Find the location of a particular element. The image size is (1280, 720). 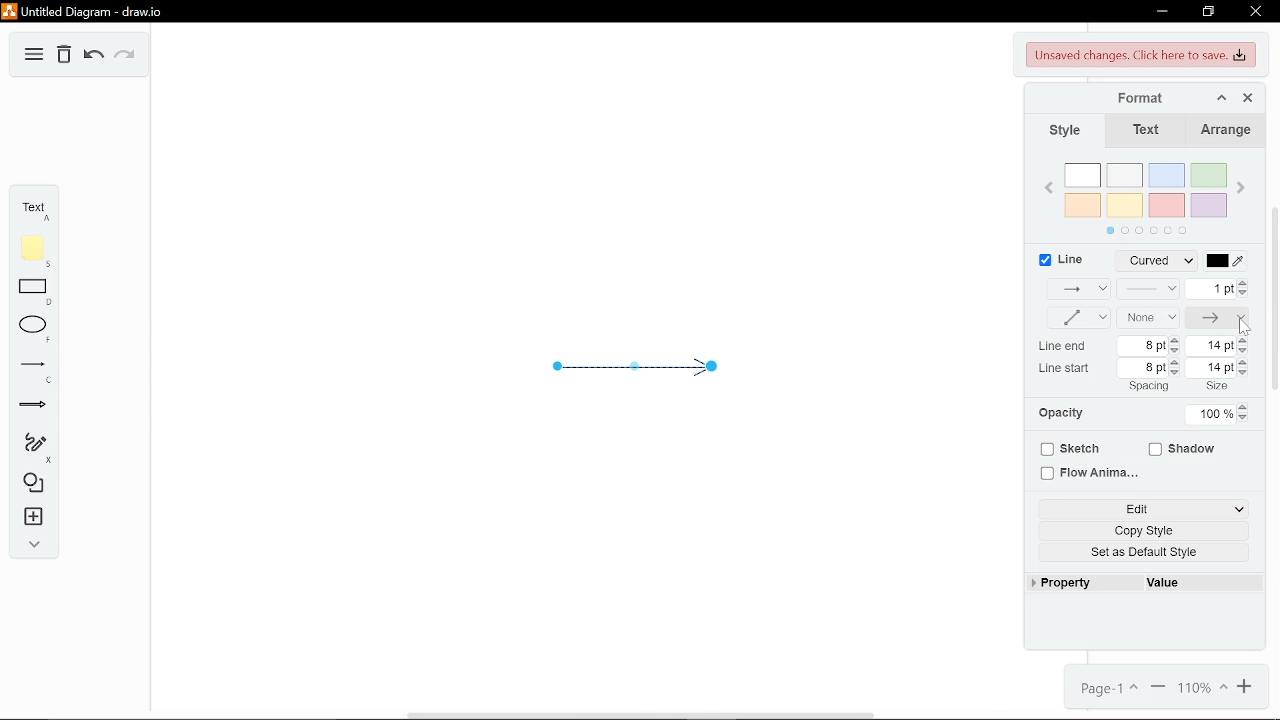

Undo is located at coordinates (93, 55).